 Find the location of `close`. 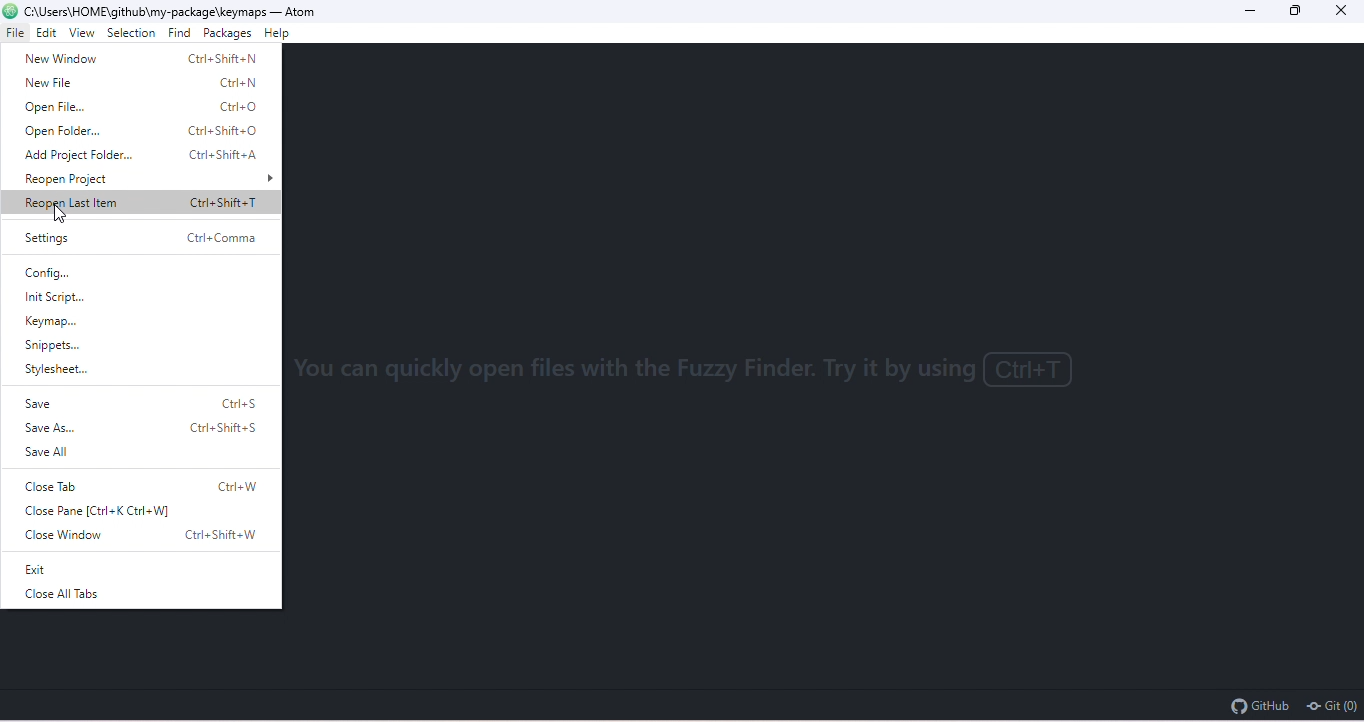

close is located at coordinates (1346, 13).